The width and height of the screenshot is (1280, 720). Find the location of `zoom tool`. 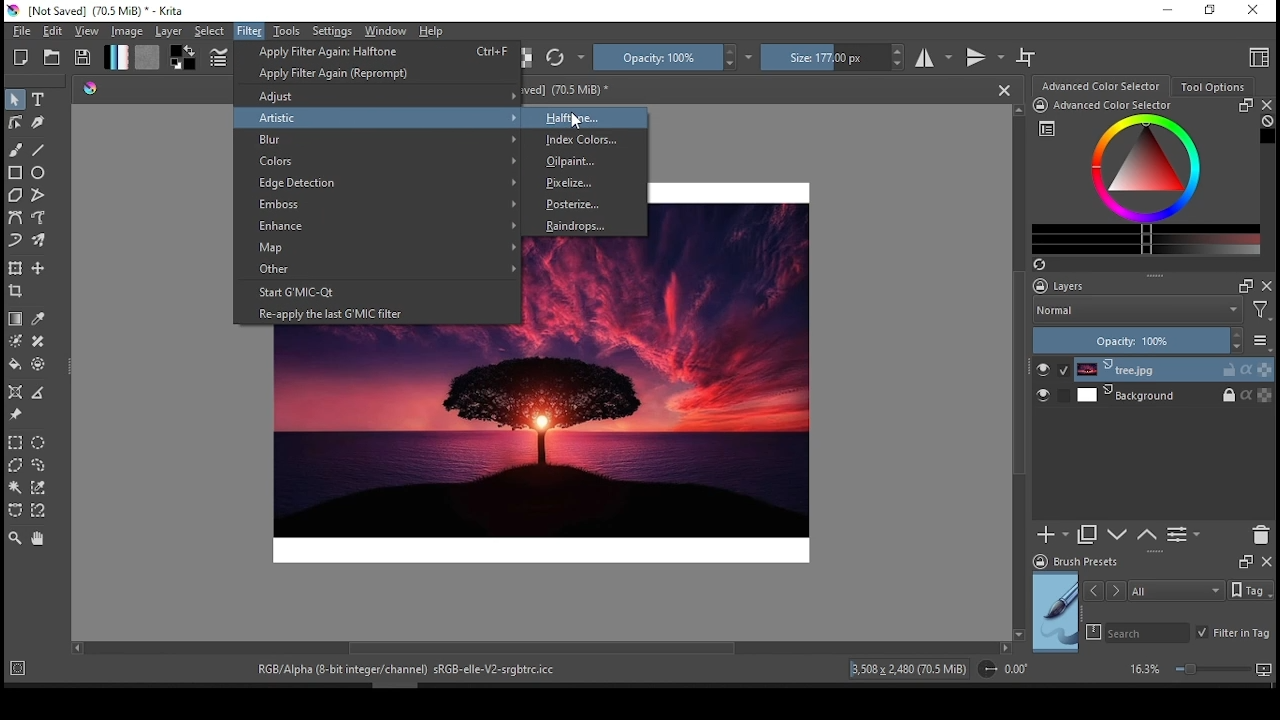

zoom tool is located at coordinates (15, 539).